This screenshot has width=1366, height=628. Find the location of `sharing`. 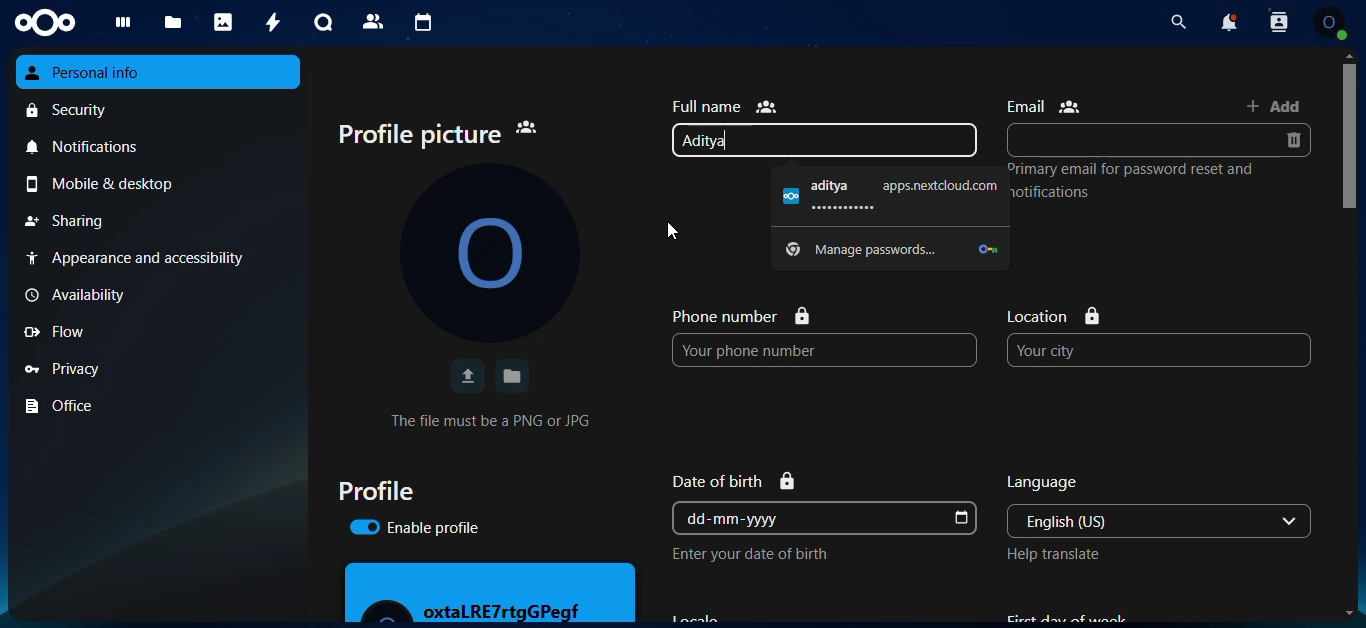

sharing is located at coordinates (159, 221).